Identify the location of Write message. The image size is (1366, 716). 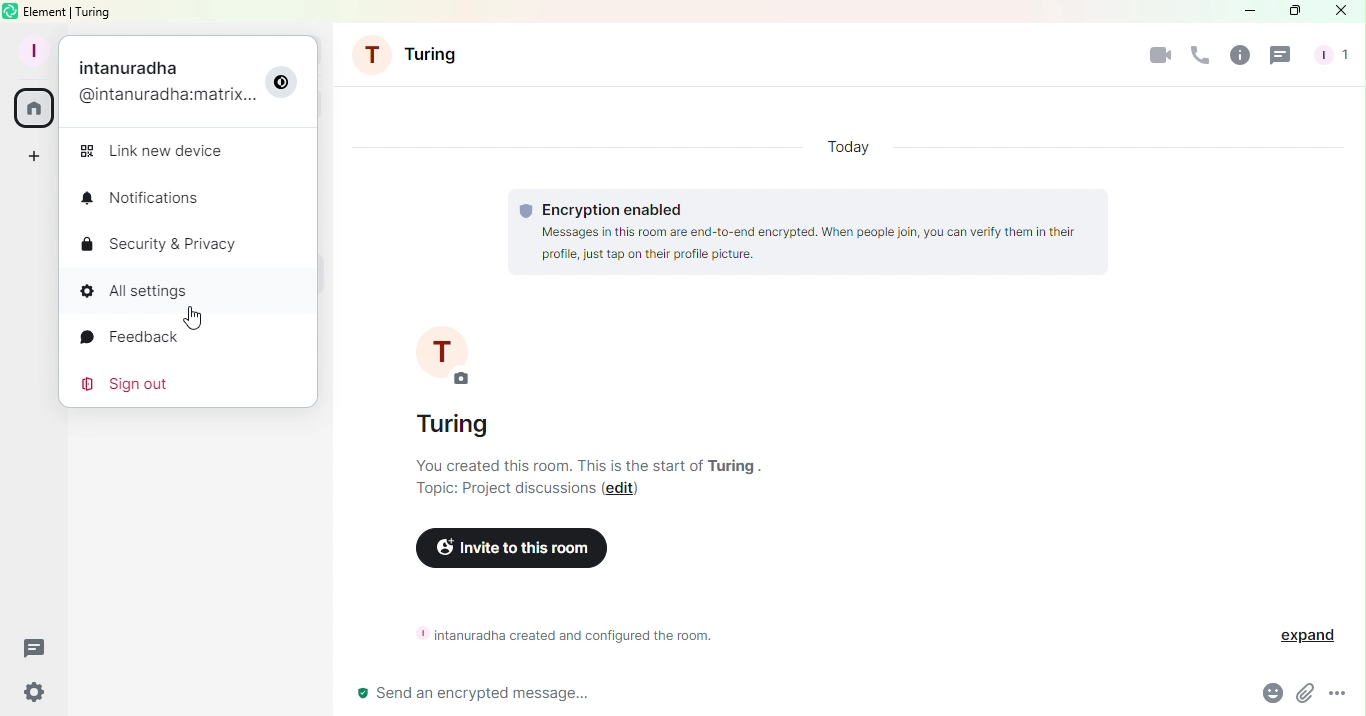
(786, 692).